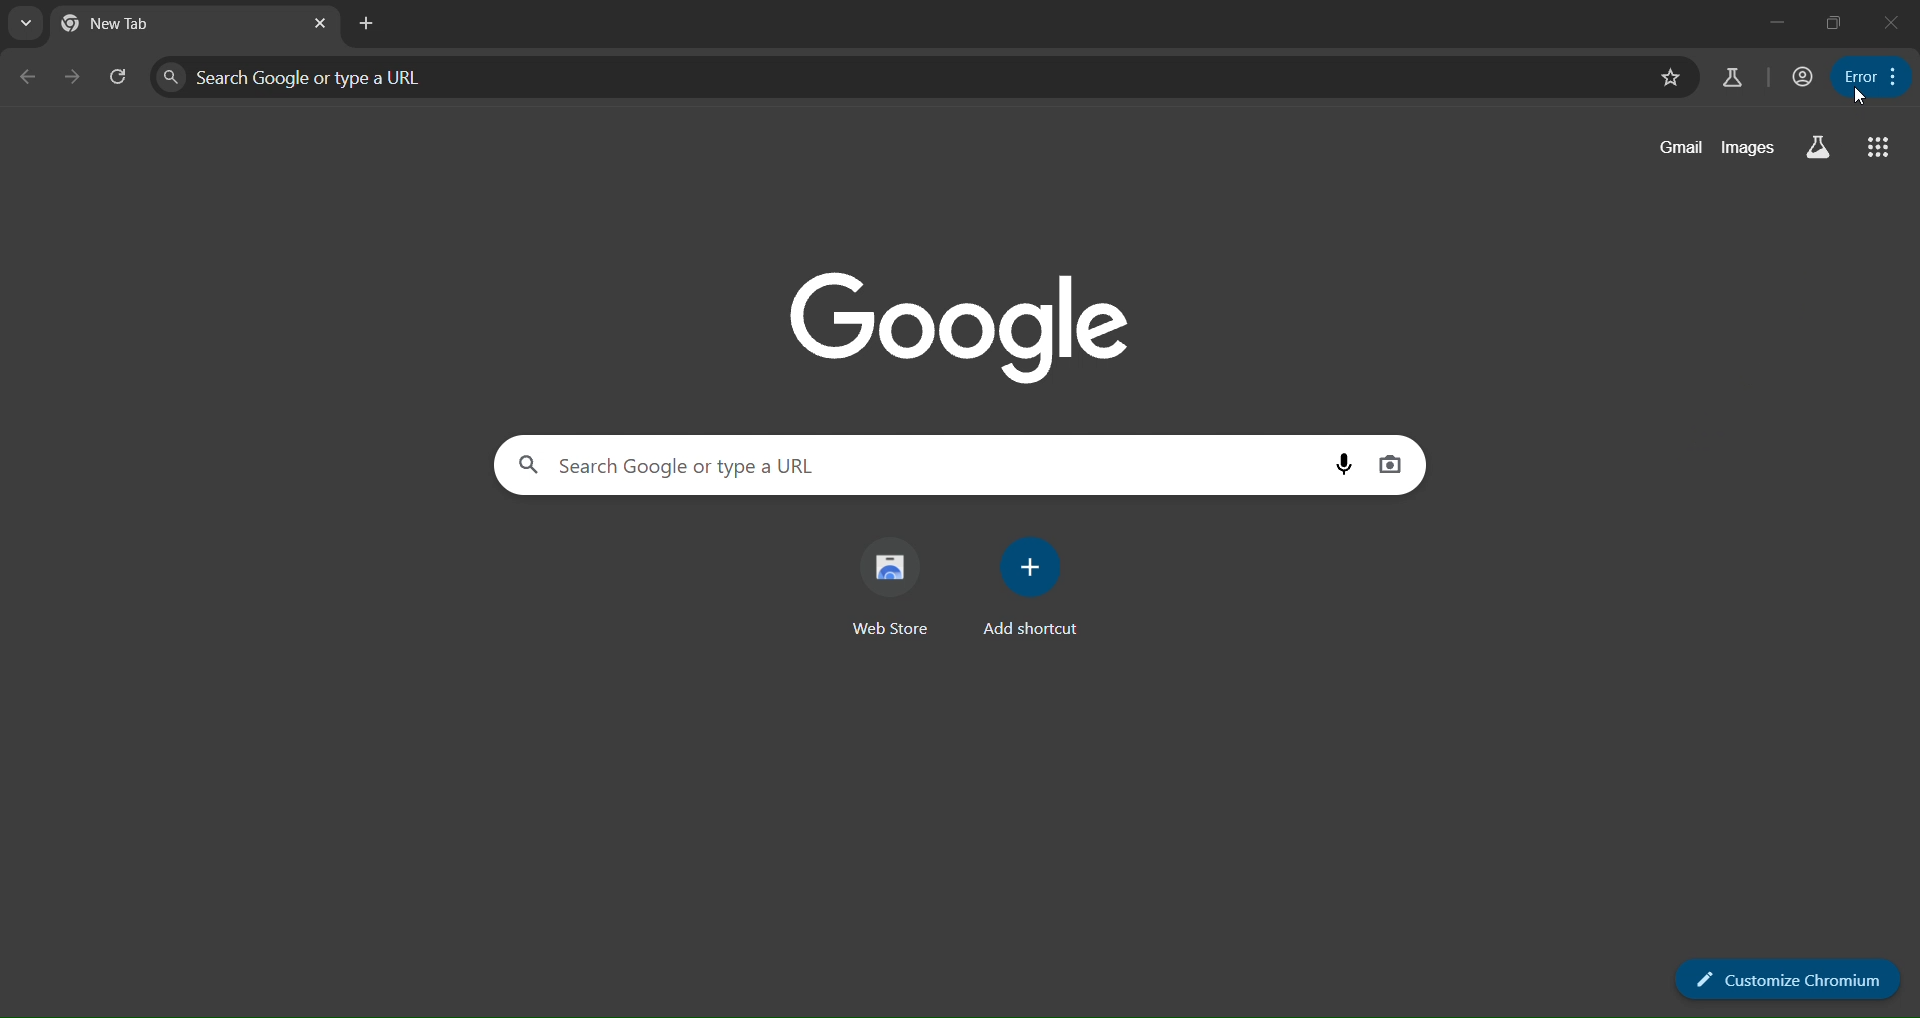 This screenshot has width=1920, height=1018. I want to click on voice search, so click(1340, 464).